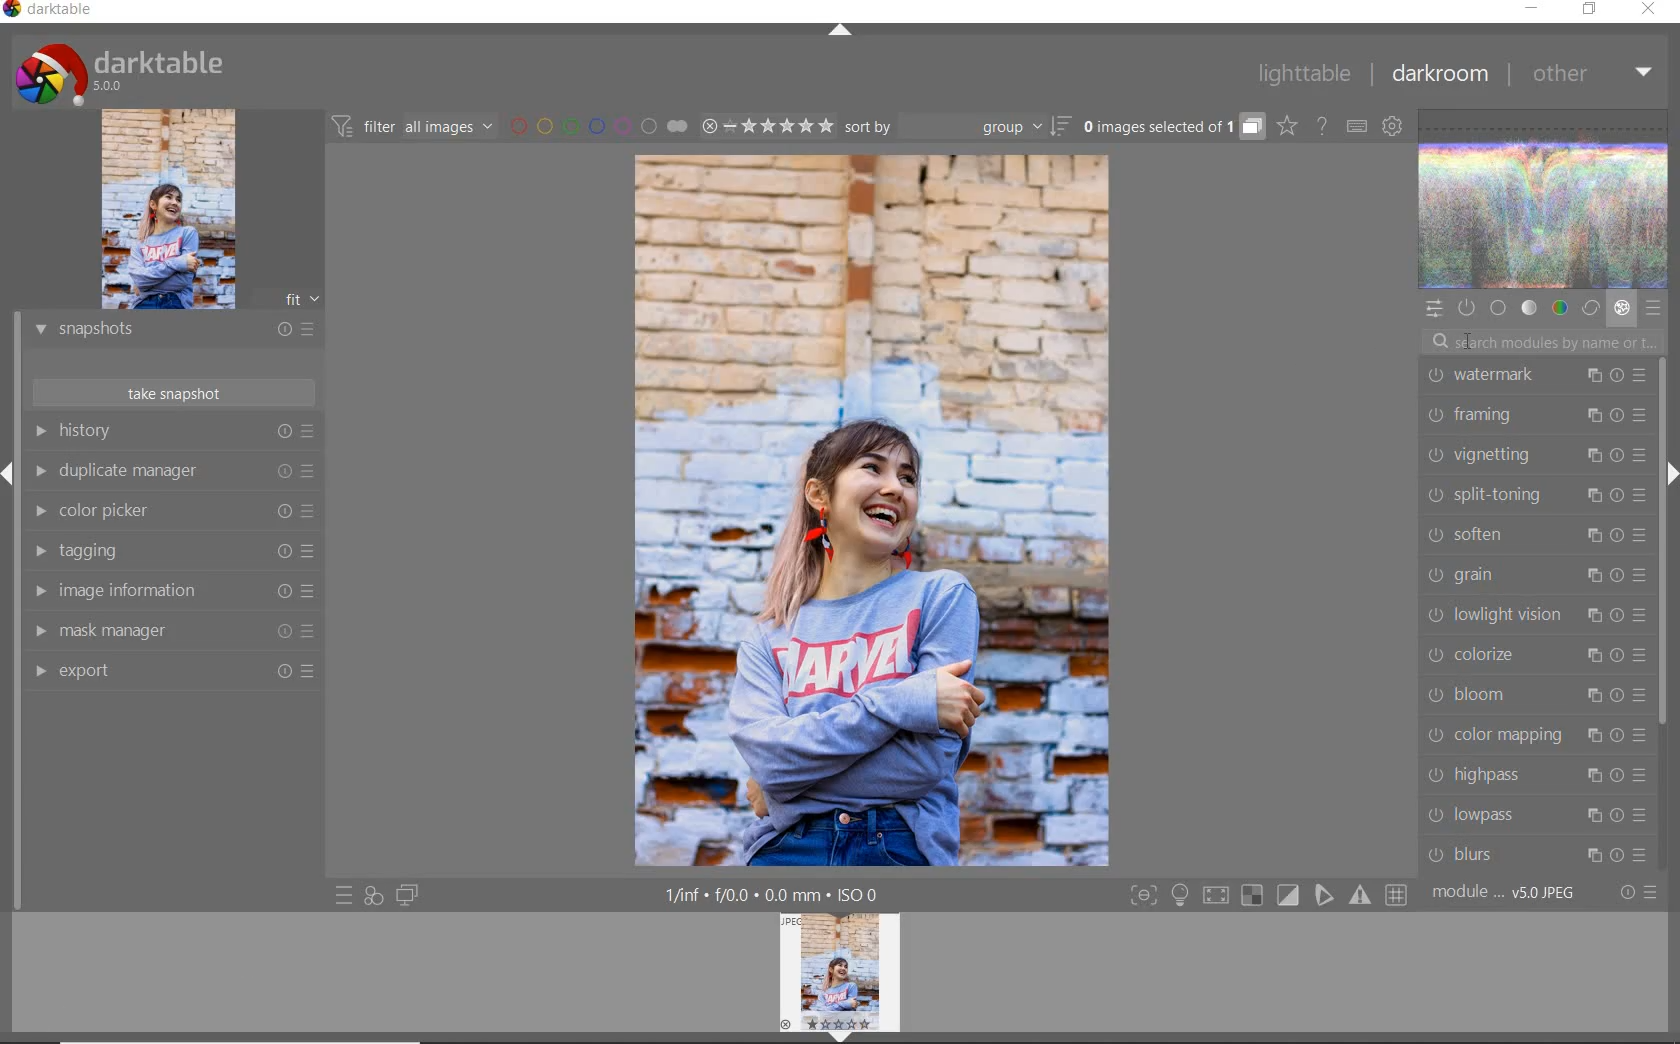 This screenshot has height=1044, width=1680. What do you see at coordinates (1536, 494) in the screenshot?
I see `split-toning` at bounding box center [1536, 494].